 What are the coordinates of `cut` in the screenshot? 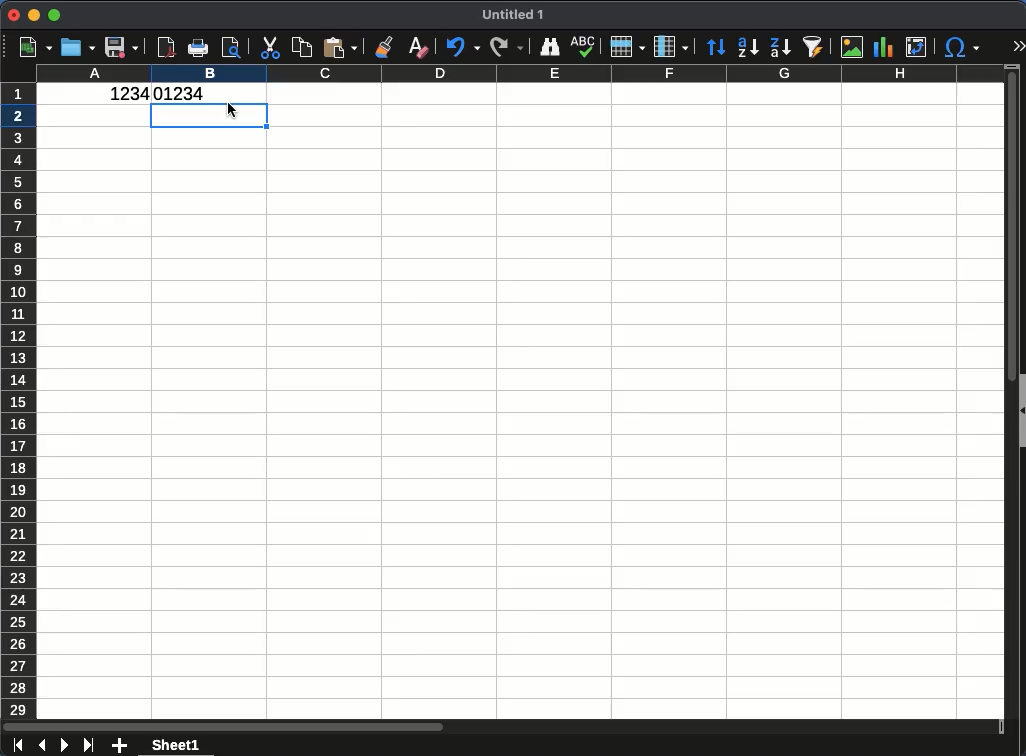 It's located at (268, 48).